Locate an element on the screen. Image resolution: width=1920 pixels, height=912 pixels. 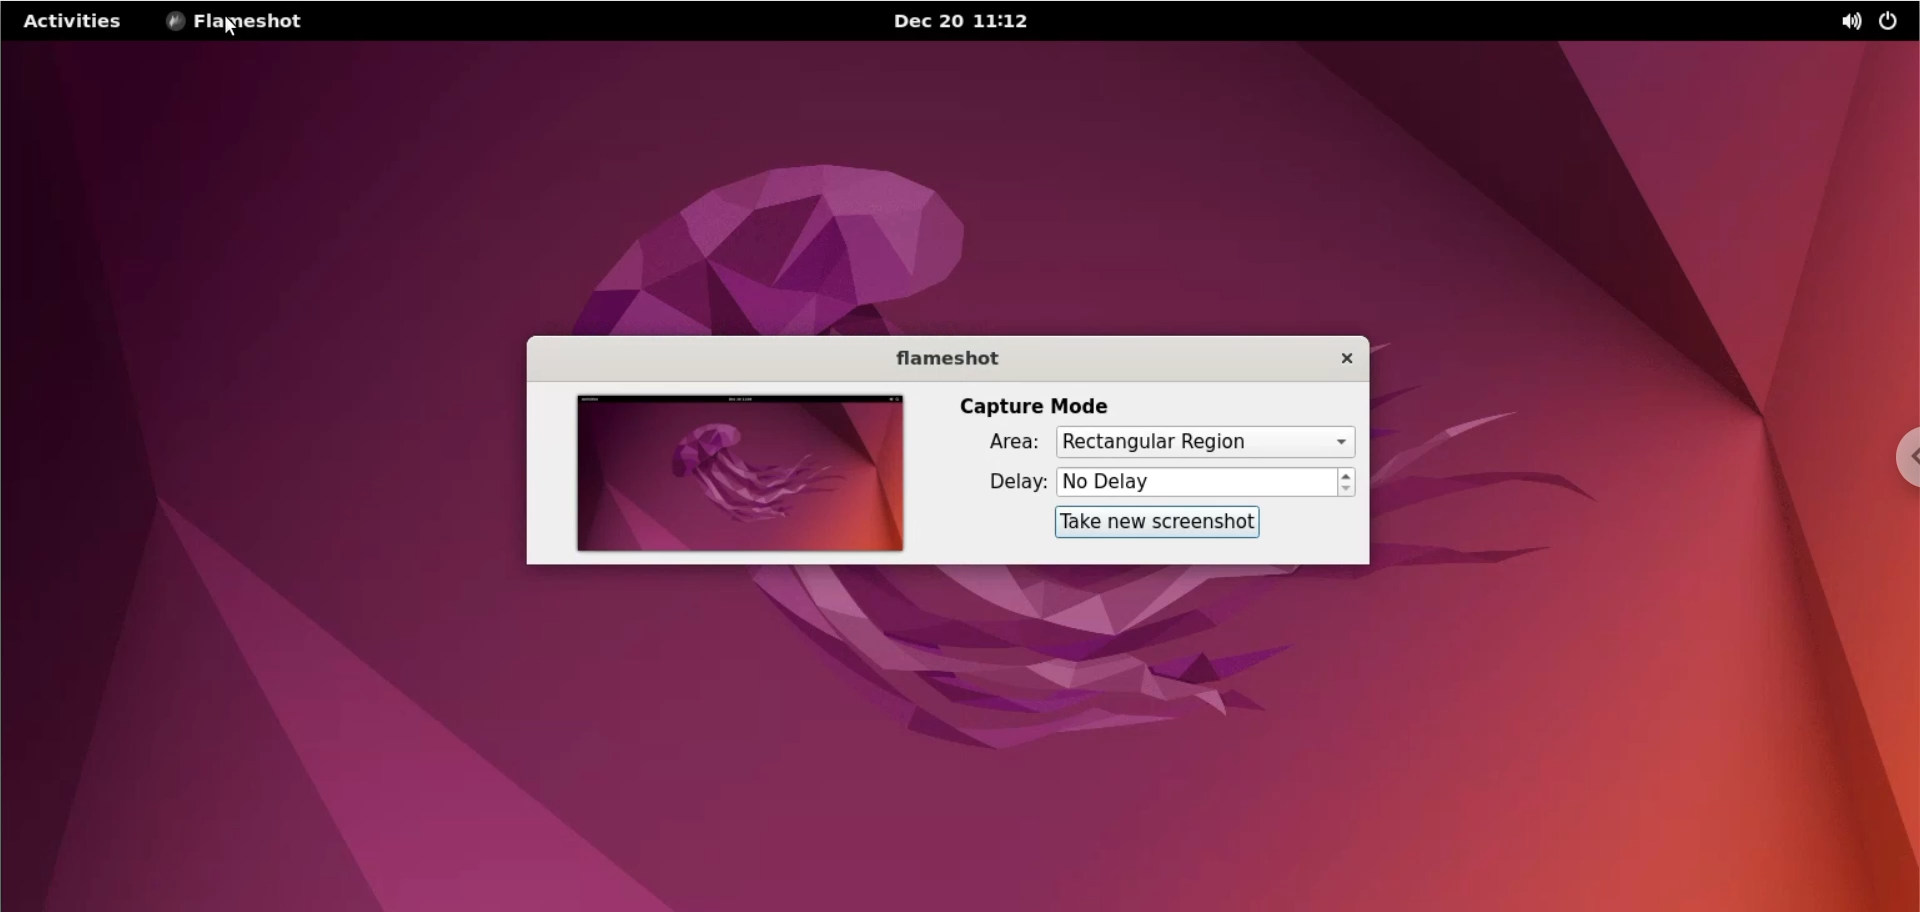
activities is located at coordinates (73, 24).